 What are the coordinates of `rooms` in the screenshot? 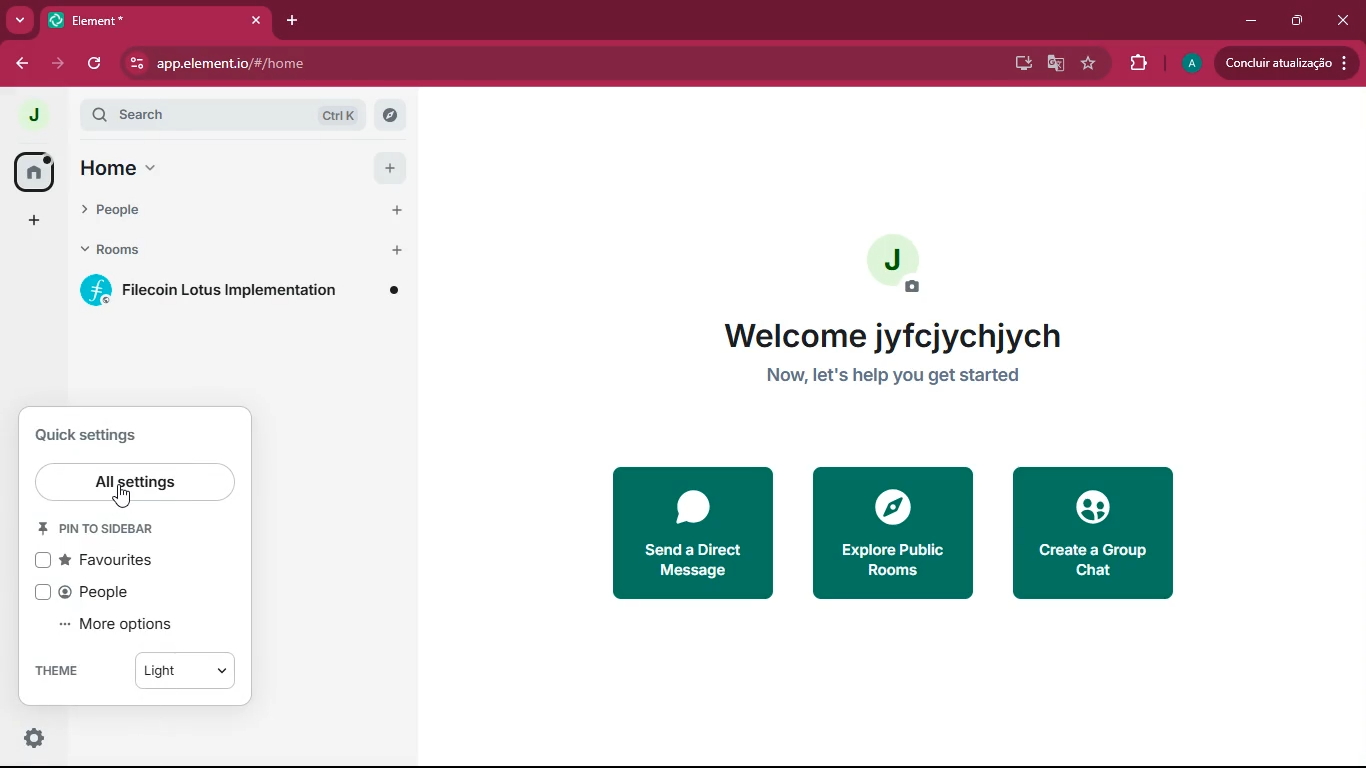 It's located at (117, 251).